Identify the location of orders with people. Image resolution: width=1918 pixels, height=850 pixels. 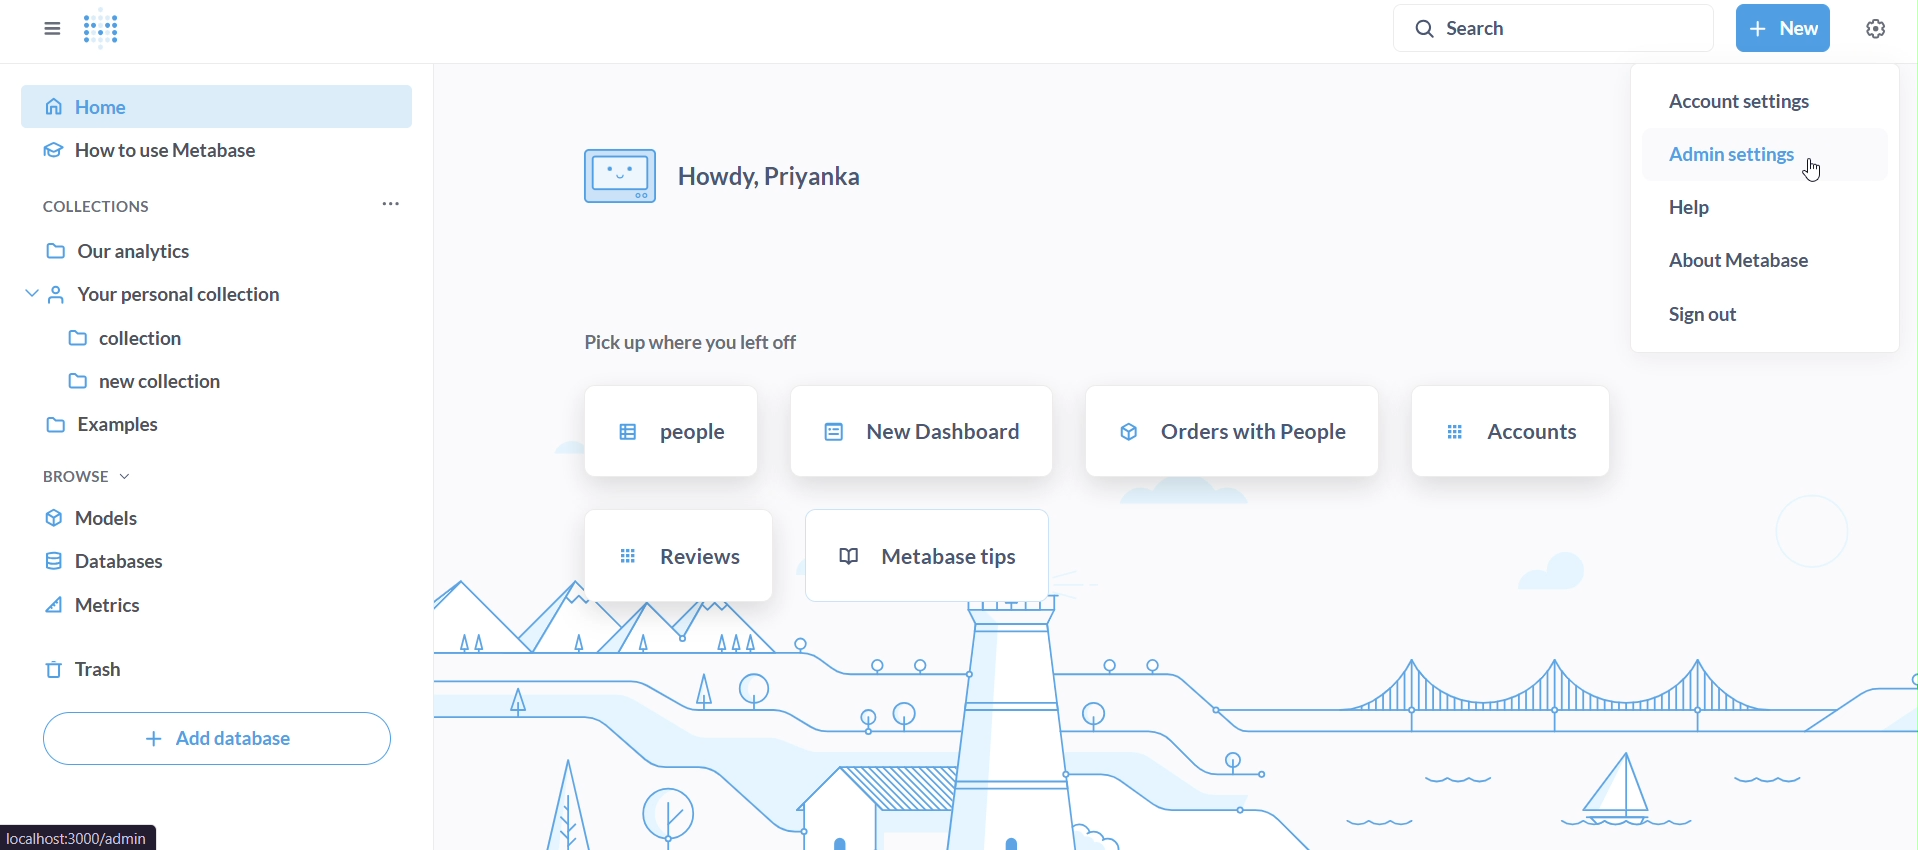
(1231, 431).